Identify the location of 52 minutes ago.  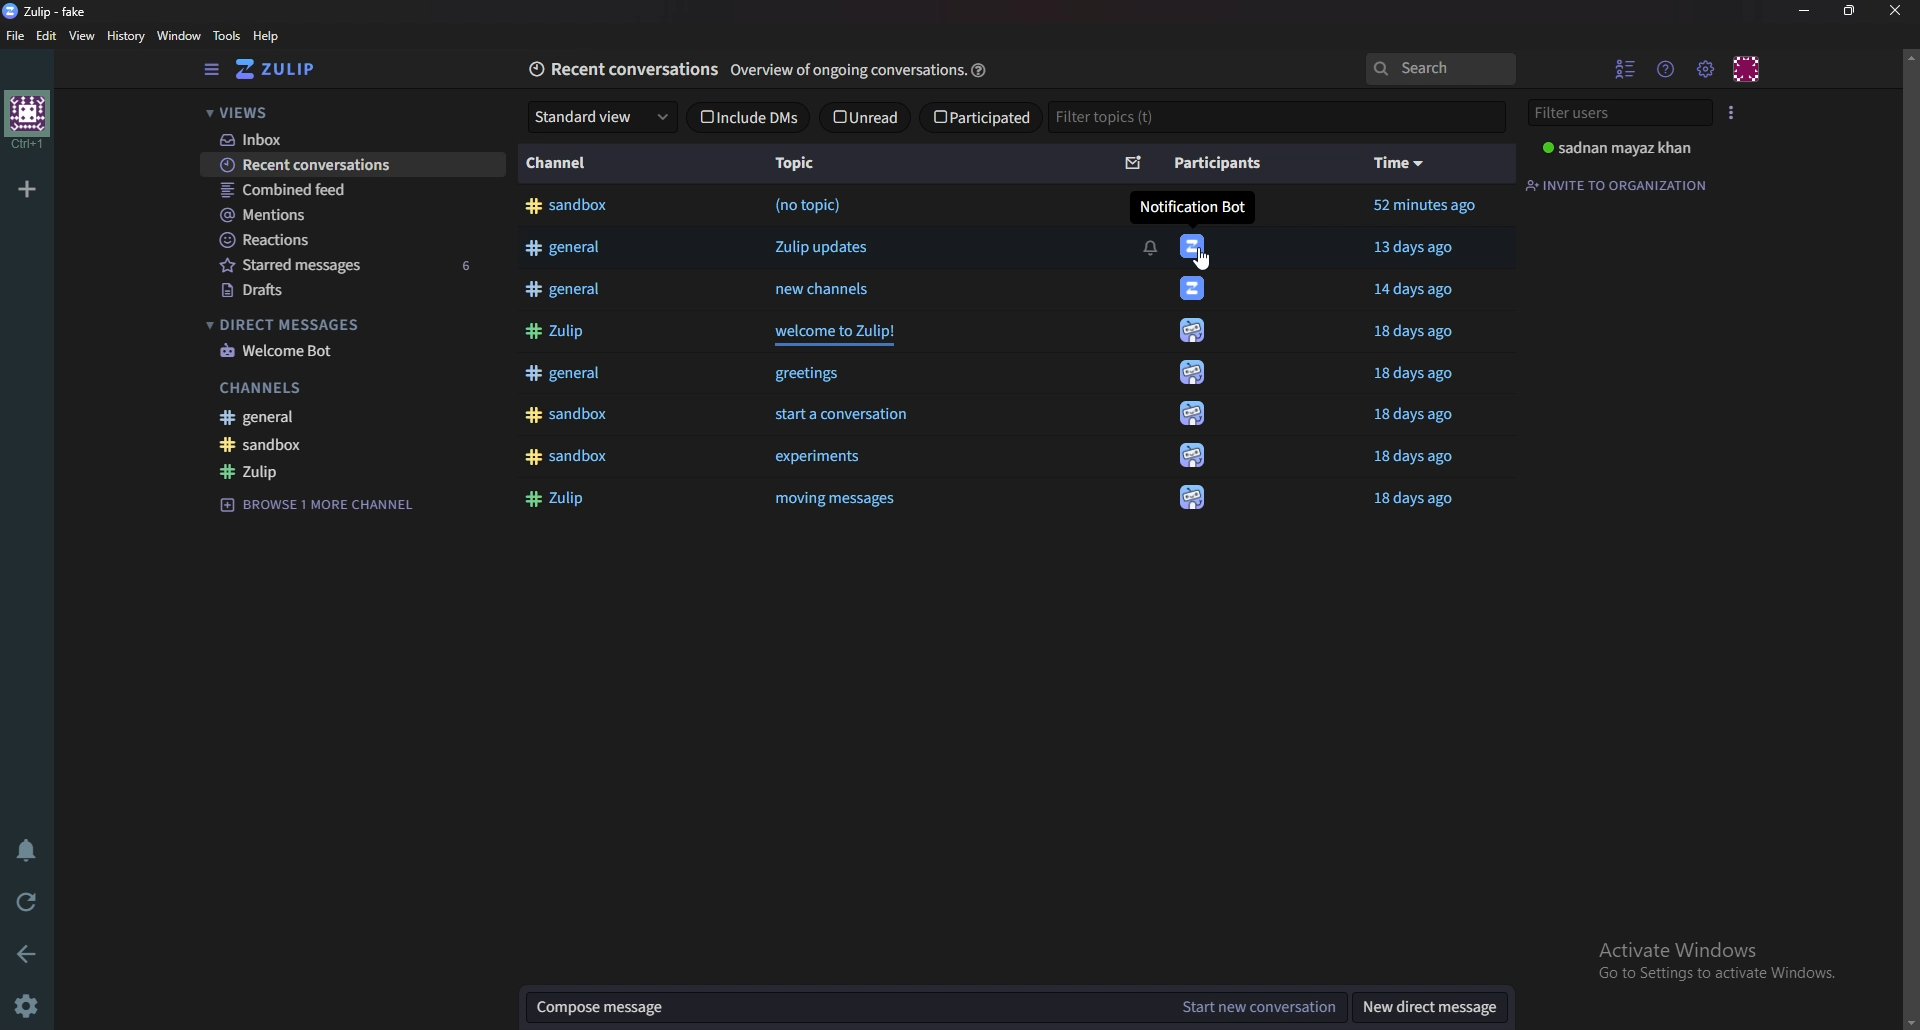
(1426, 205).